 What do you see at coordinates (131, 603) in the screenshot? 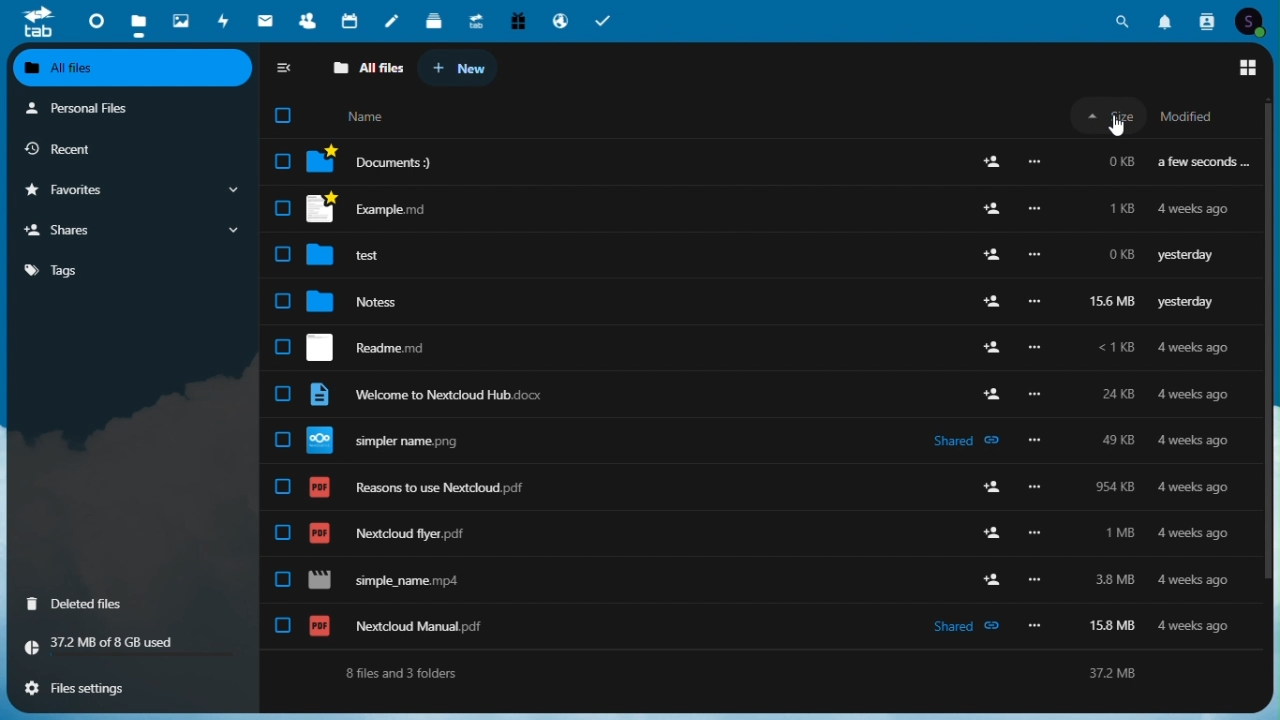
I see `` at bounding box center [131, 603].